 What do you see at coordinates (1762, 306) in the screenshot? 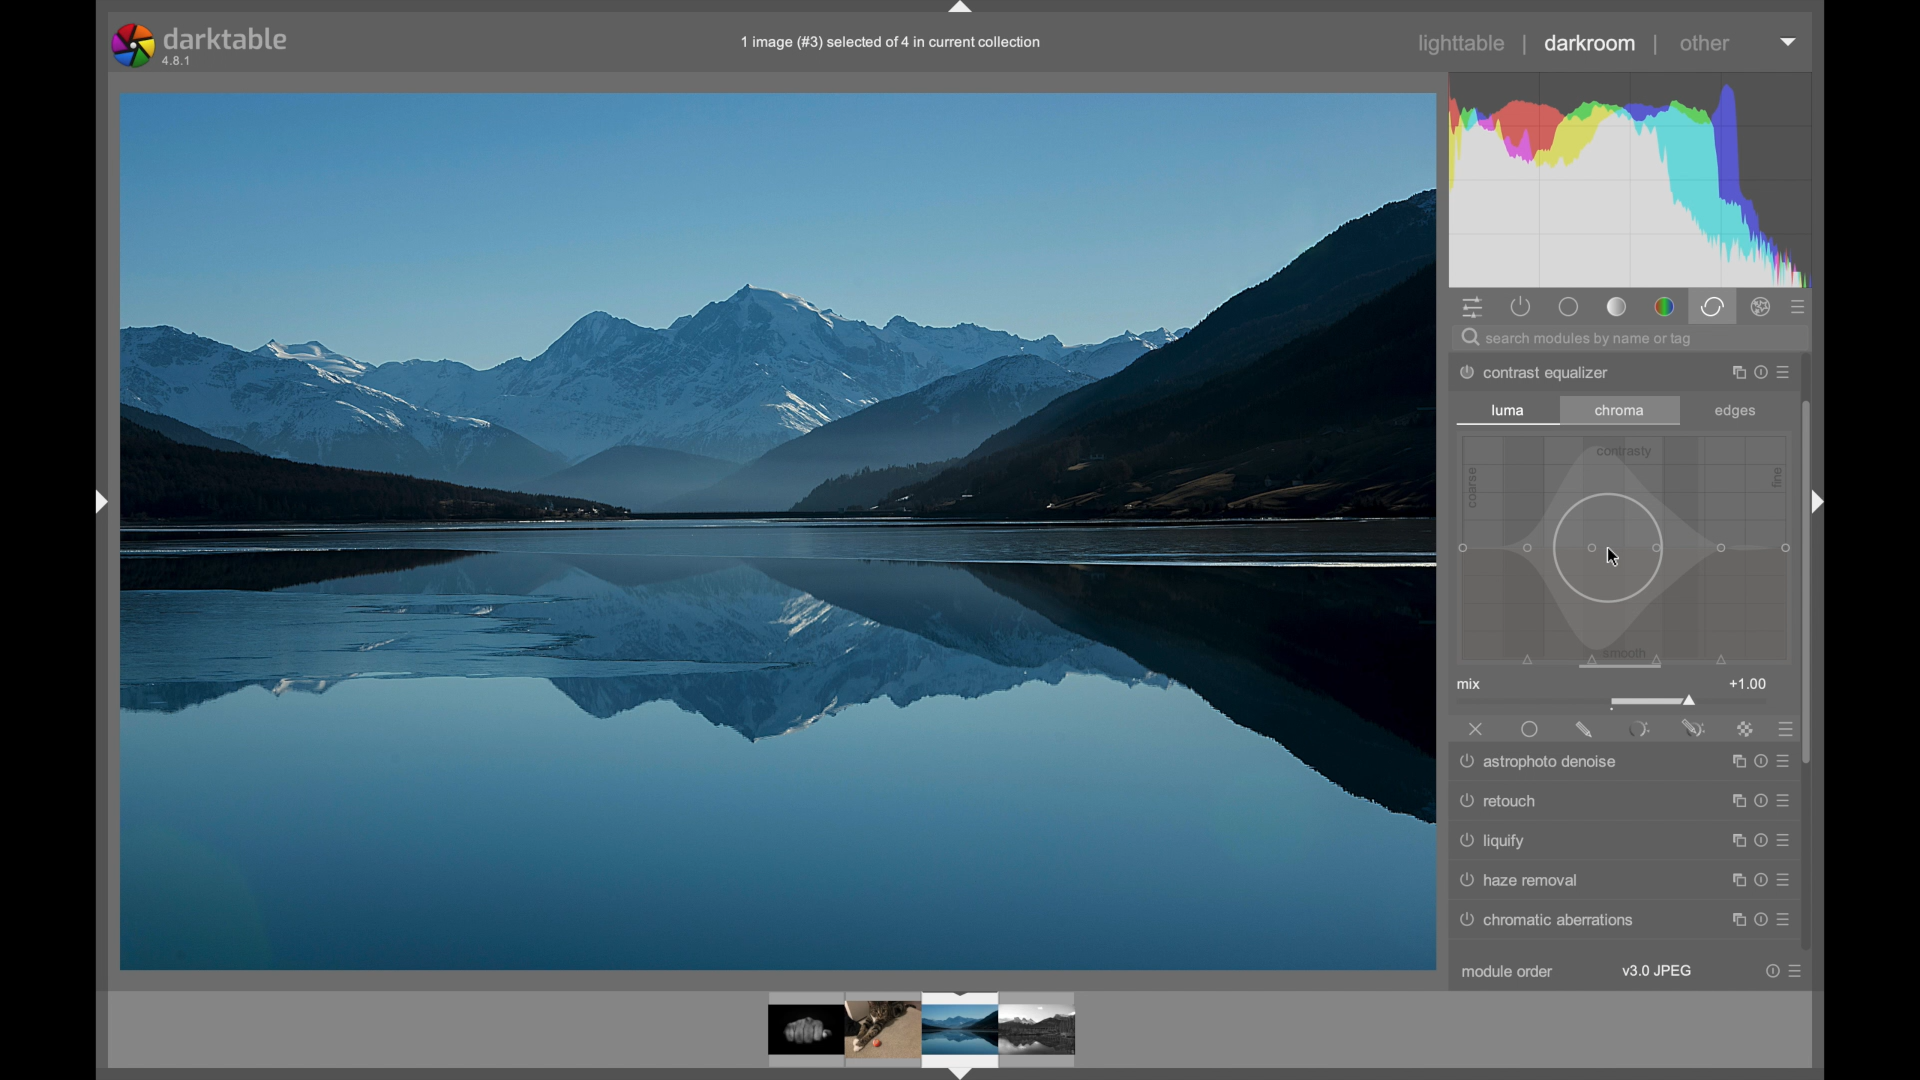
I see `effect` at bounding box center [1762, 306].